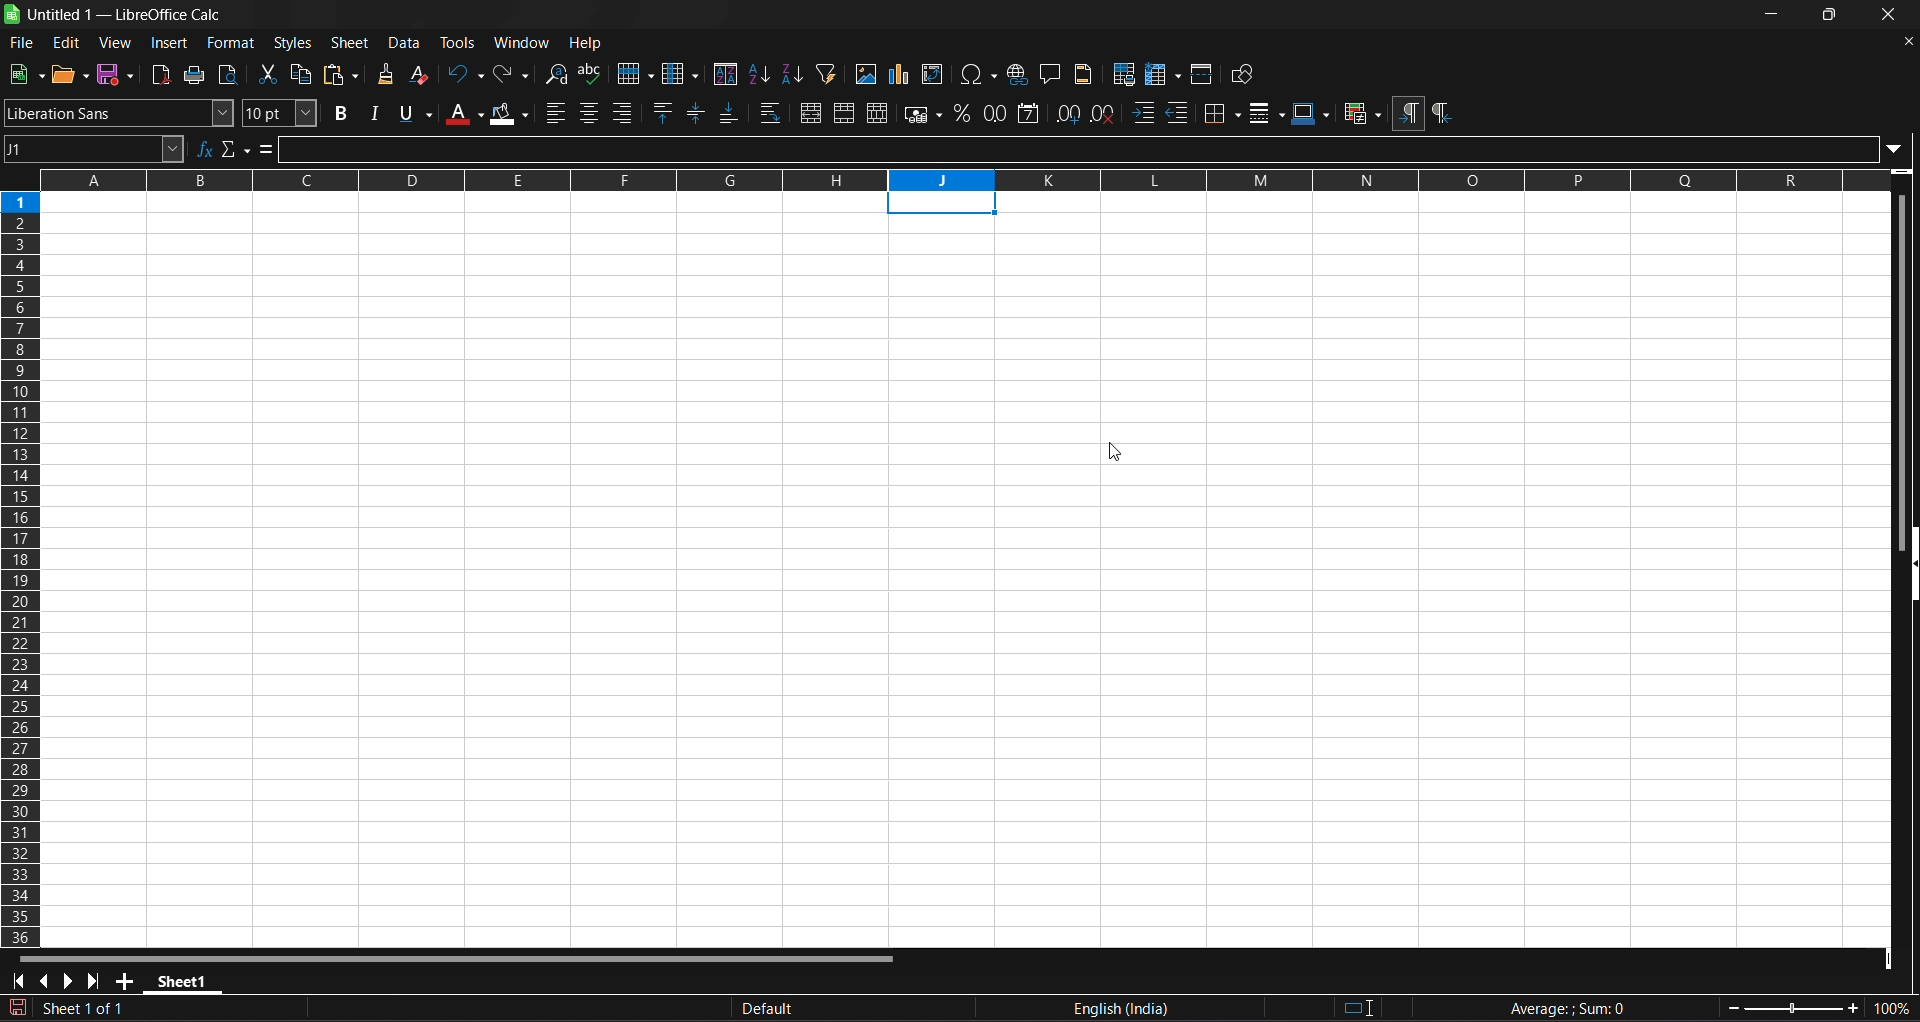  What do you see at coordinates (349, 42) in the screenshot?
I see `sheet` at bounding box center [349, 42].